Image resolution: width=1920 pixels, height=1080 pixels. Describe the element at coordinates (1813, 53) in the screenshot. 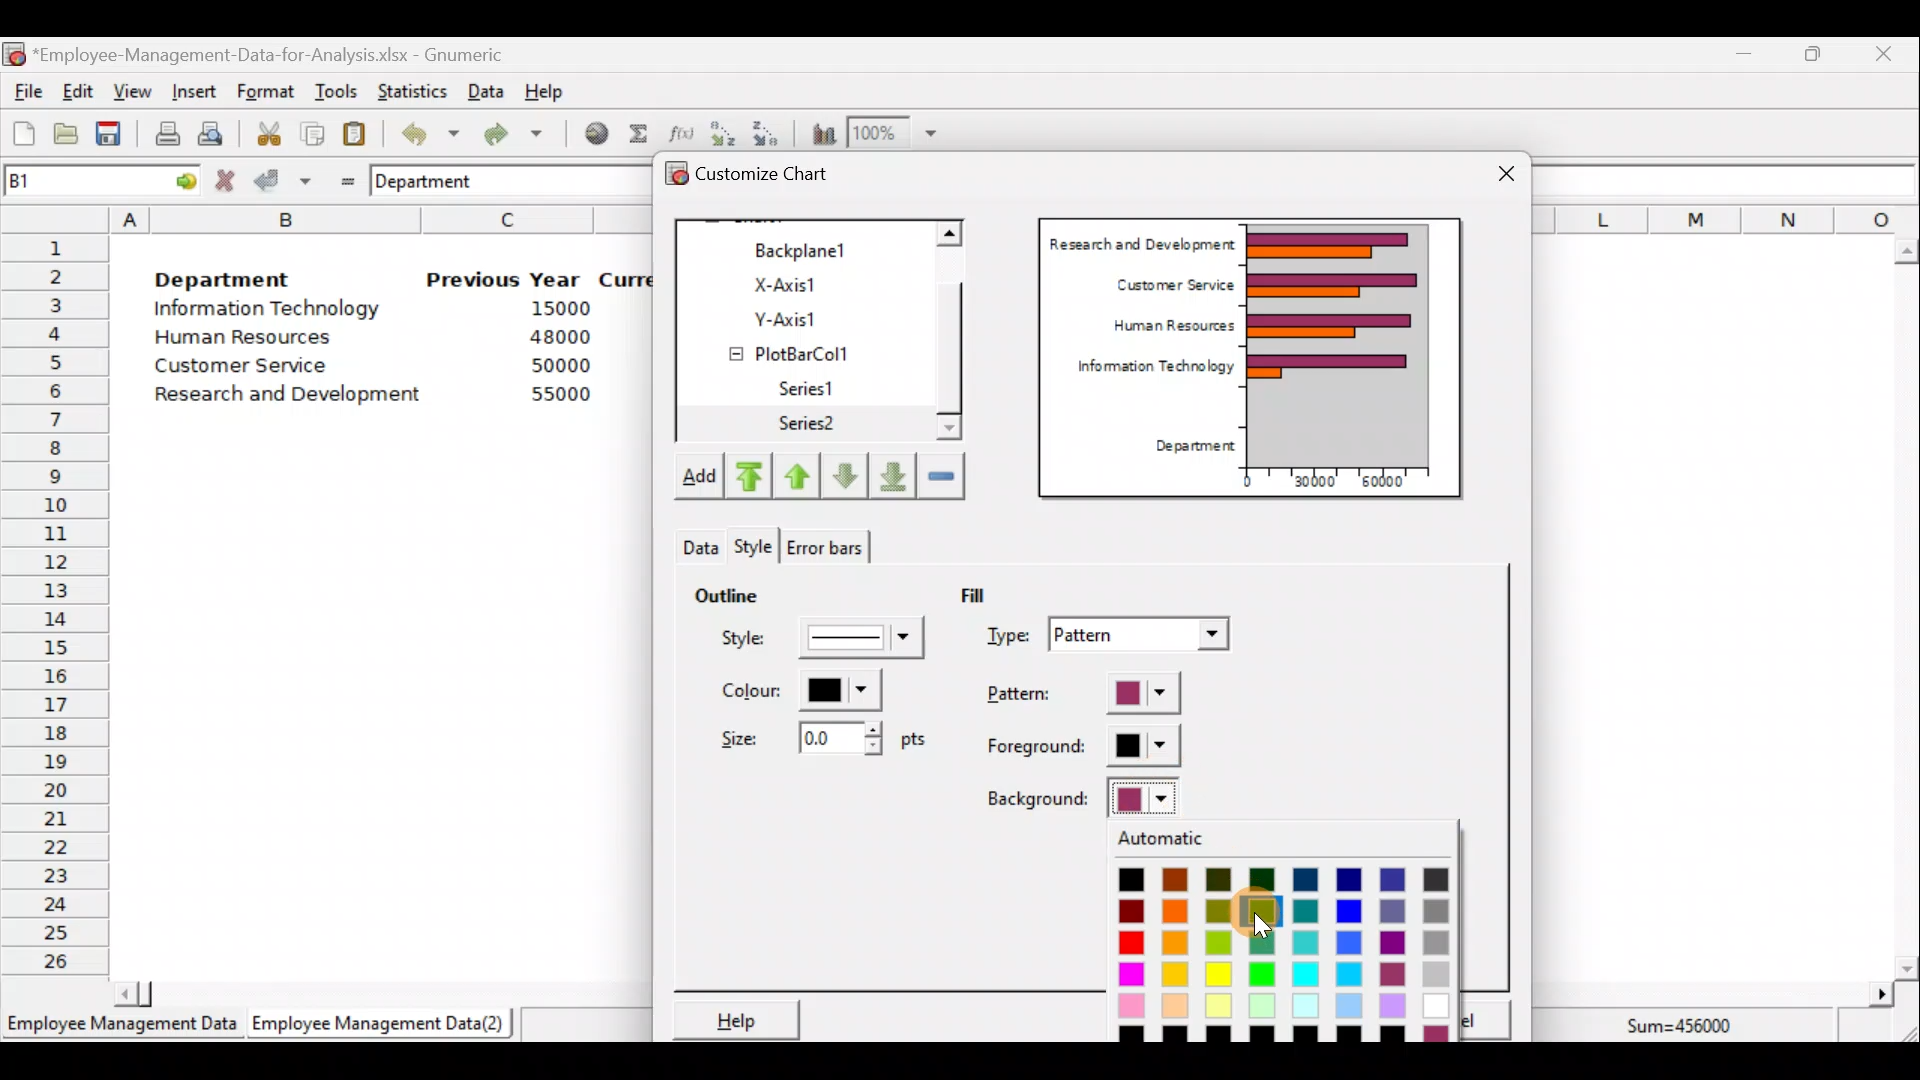

I see `Maximize` at that location.